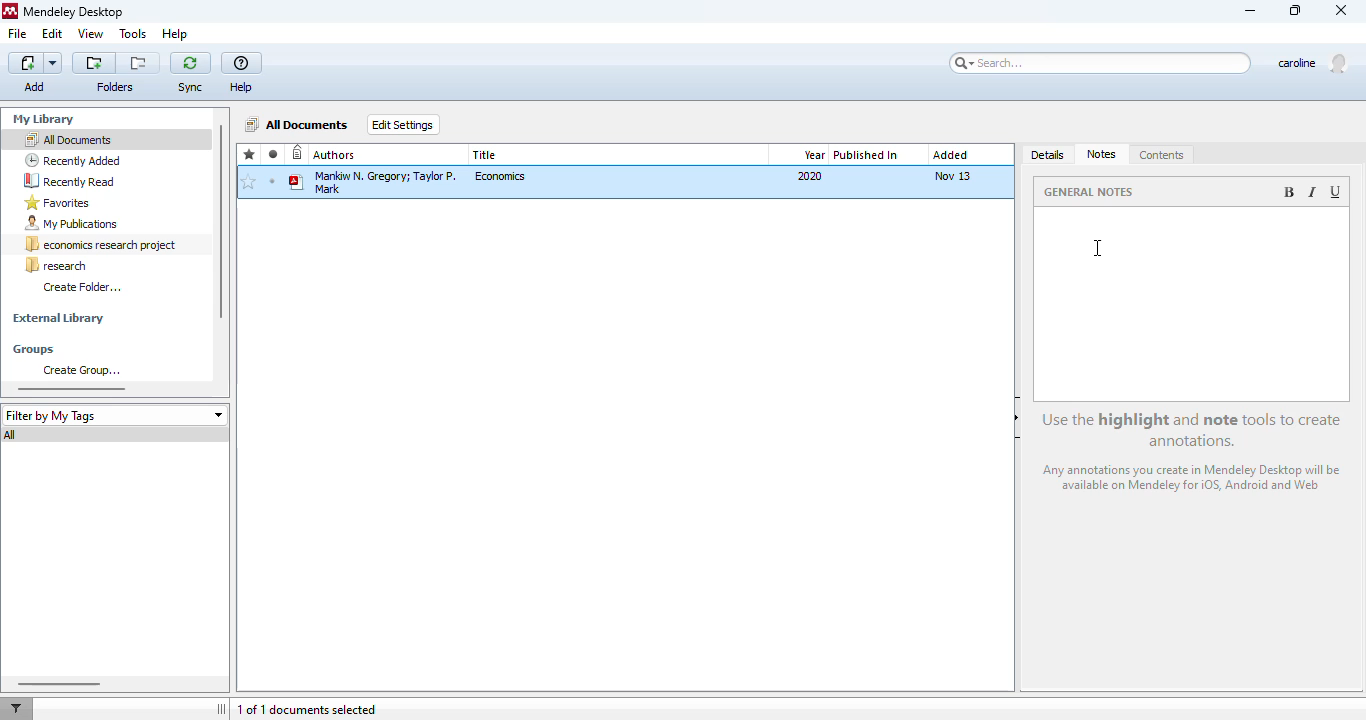  I want to click on Help, so click(245, 87).